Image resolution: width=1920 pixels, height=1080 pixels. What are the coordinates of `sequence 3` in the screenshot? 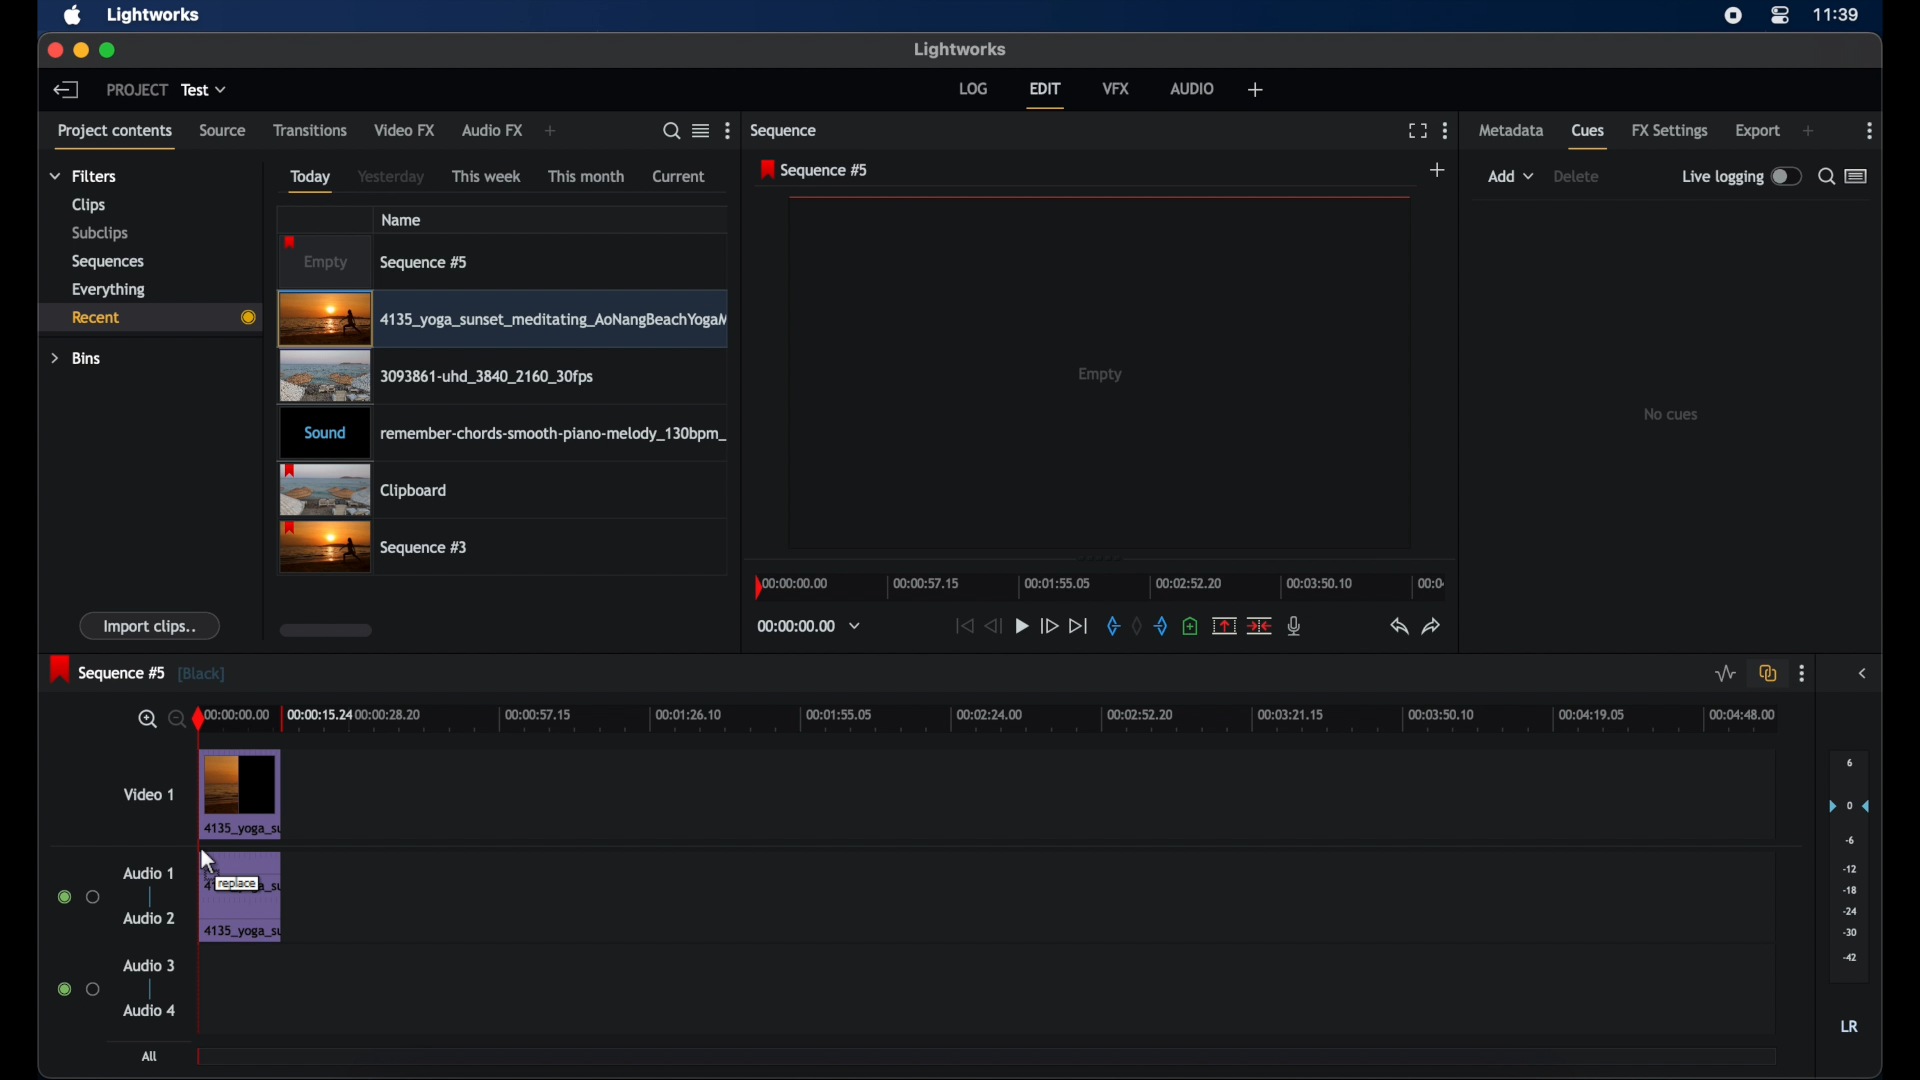 It's located at (376, 548).